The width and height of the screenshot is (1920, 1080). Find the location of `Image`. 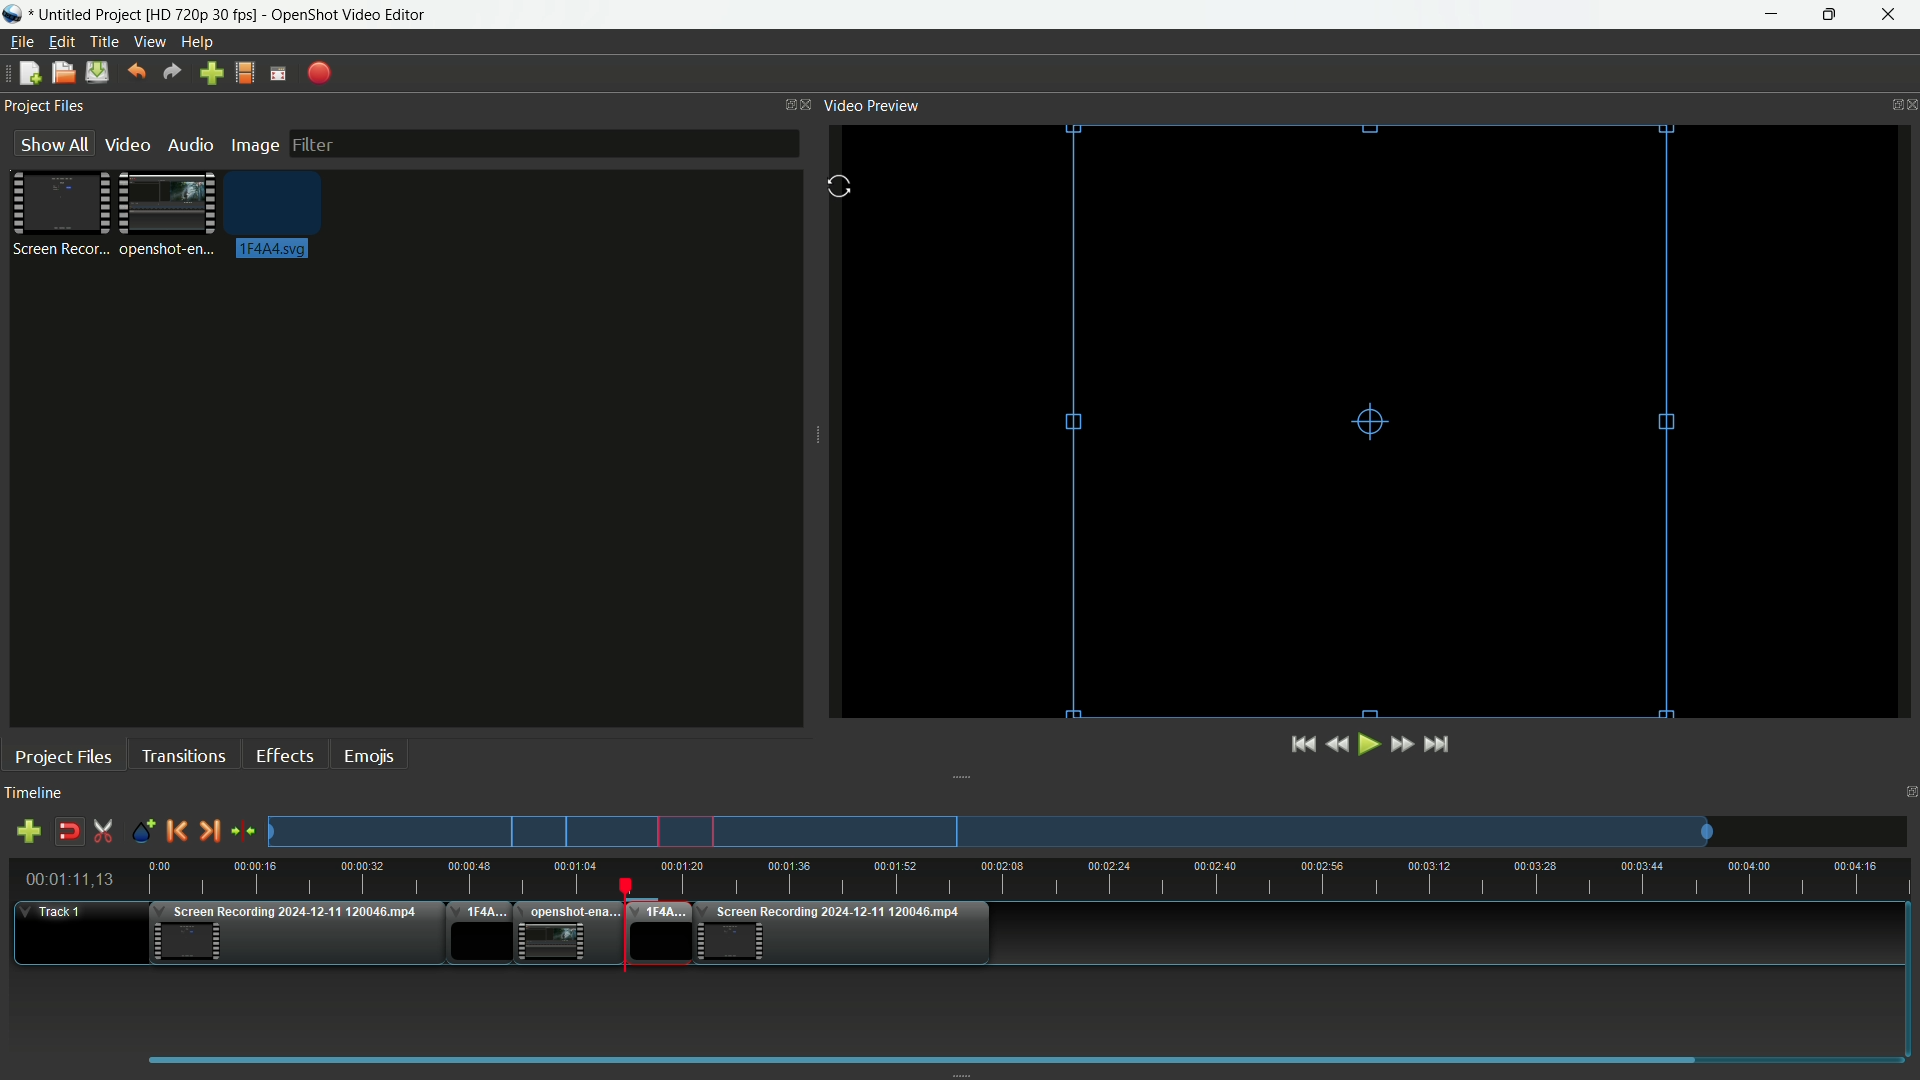

Image is located at coordinates (254, 147).